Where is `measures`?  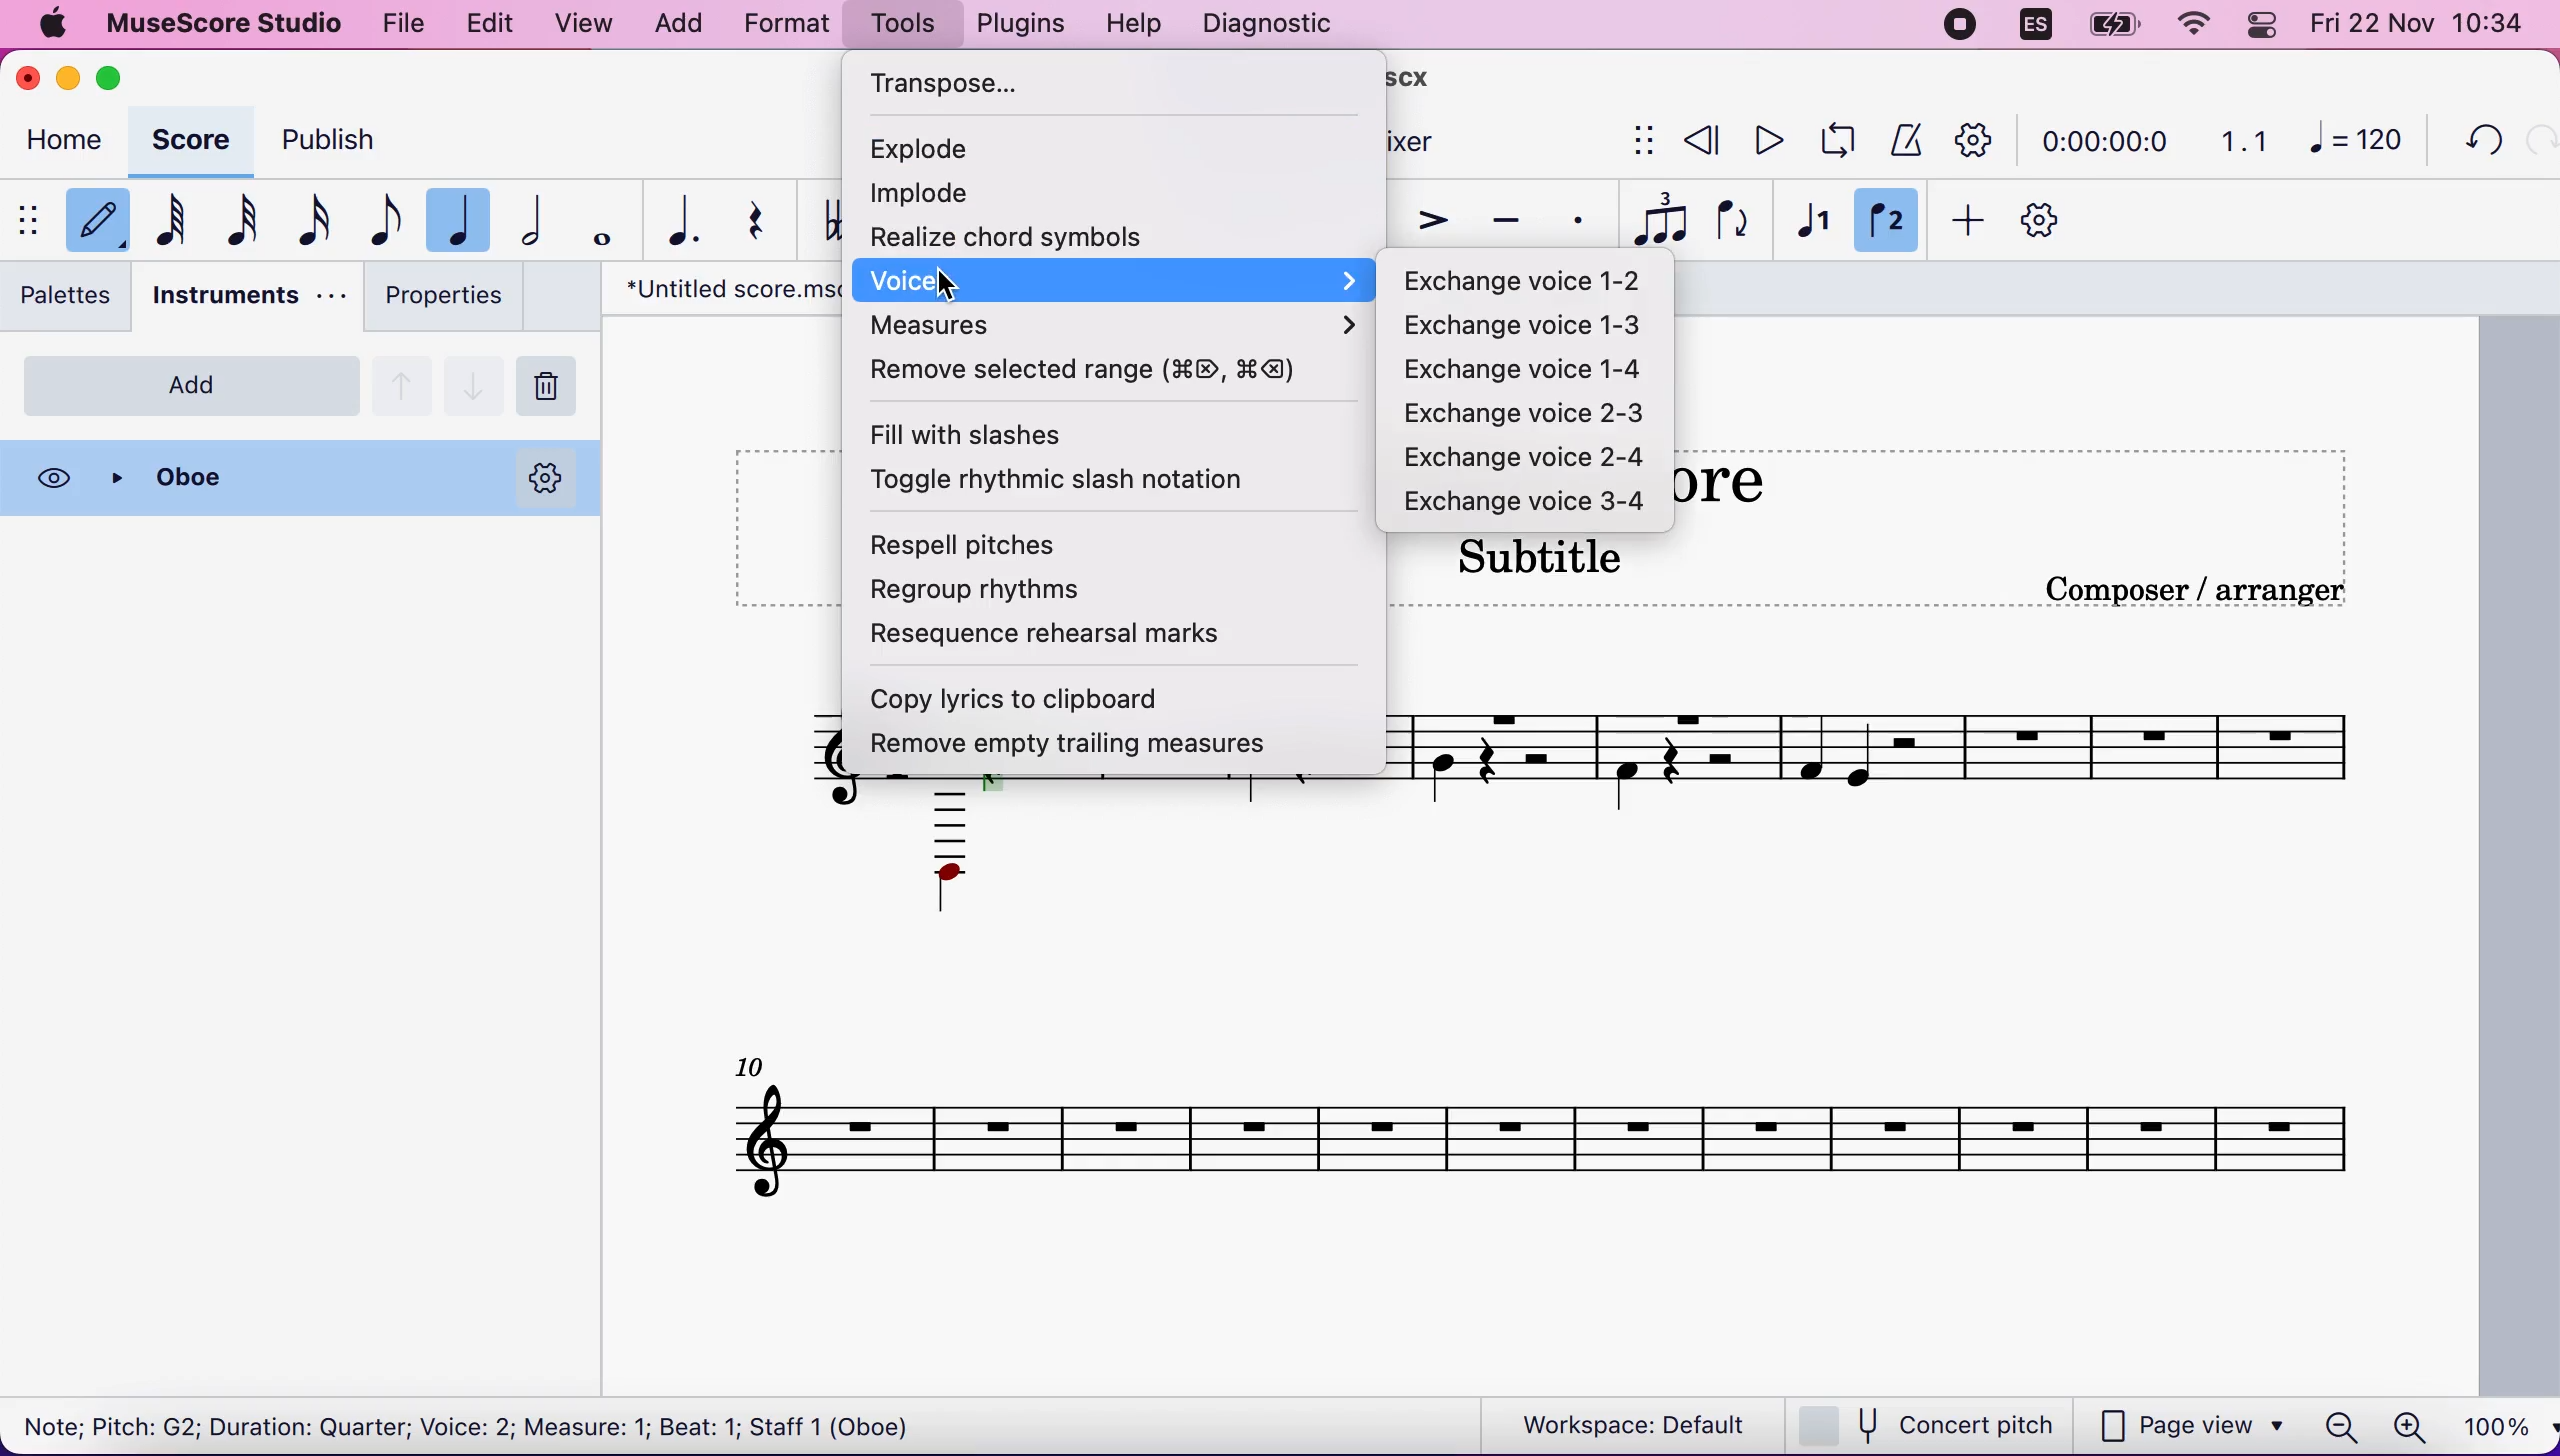 measures is located at coordinates (1110, 328).